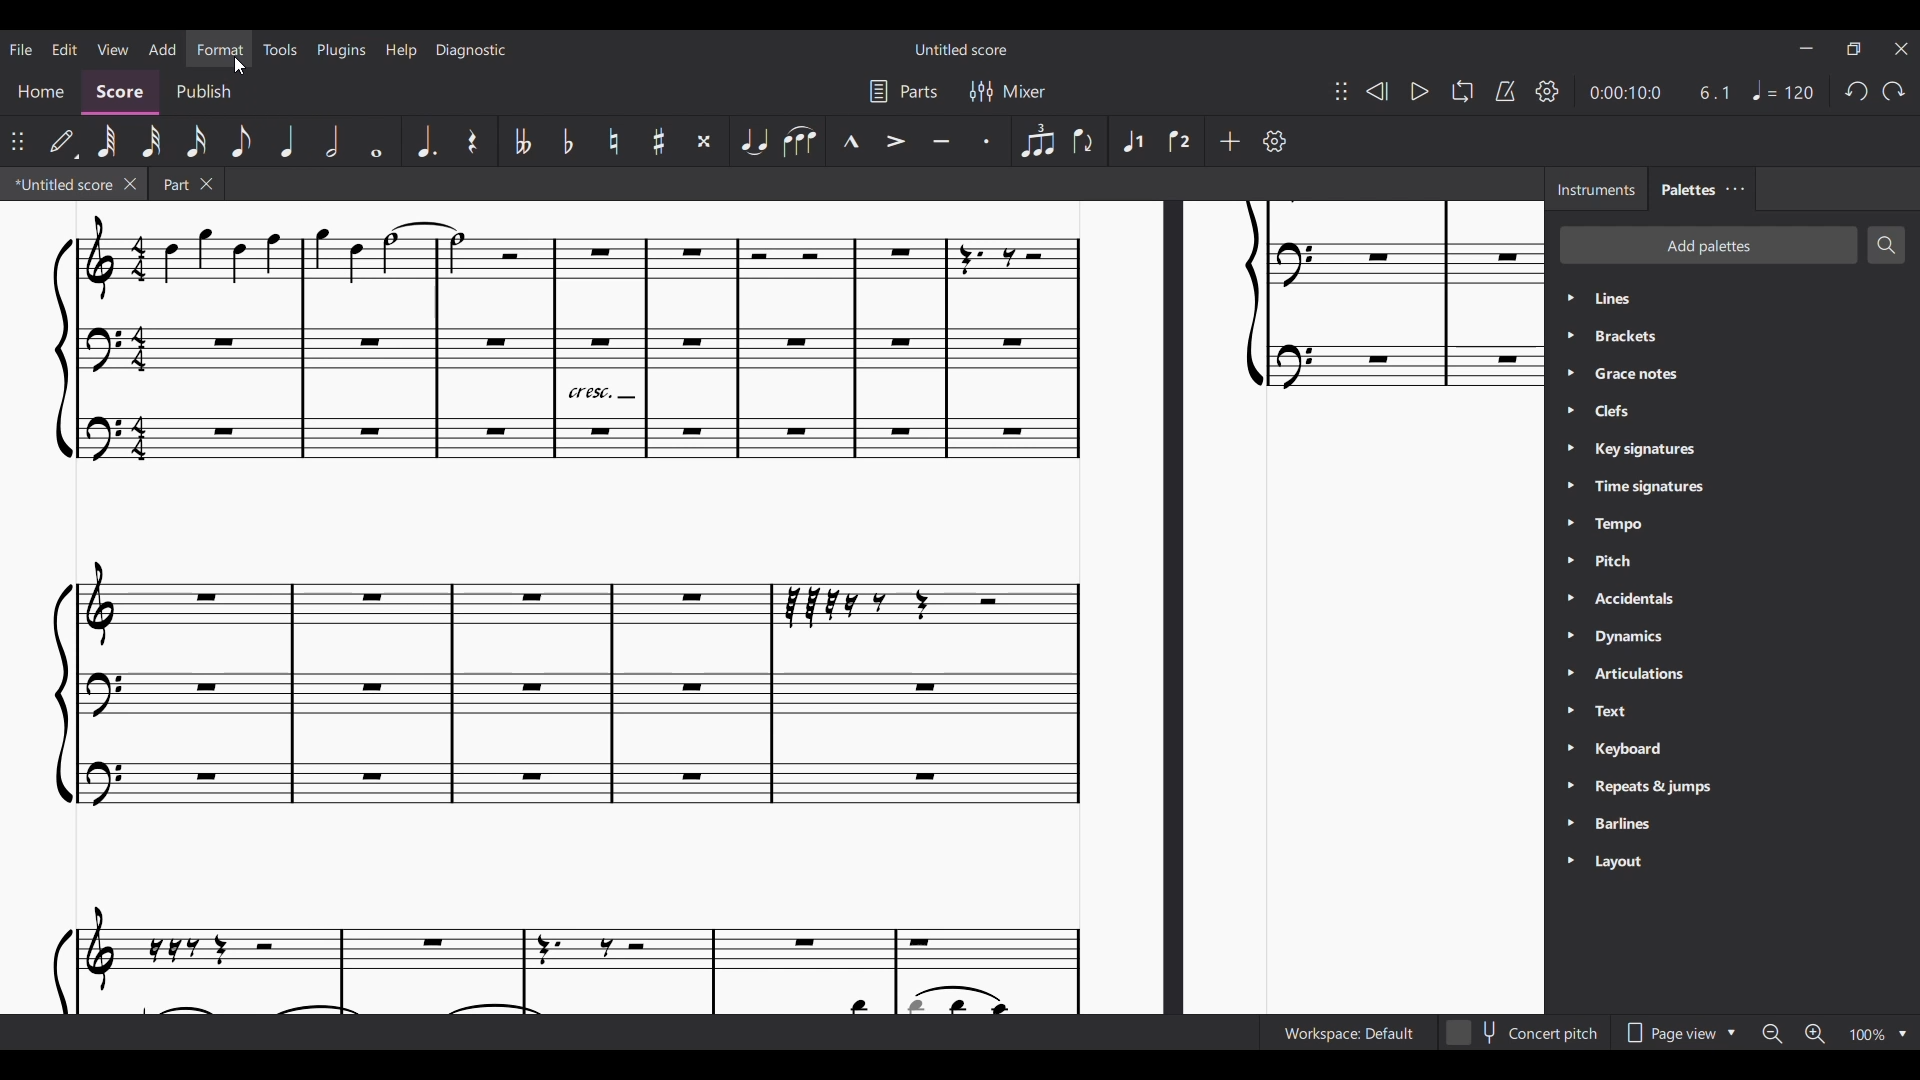 Image resolution: width=1920 pixels, height=1080 pixels. Describe the element at coordinates (187, 183) in the screenshot. I see `Earlier tab` at that location.